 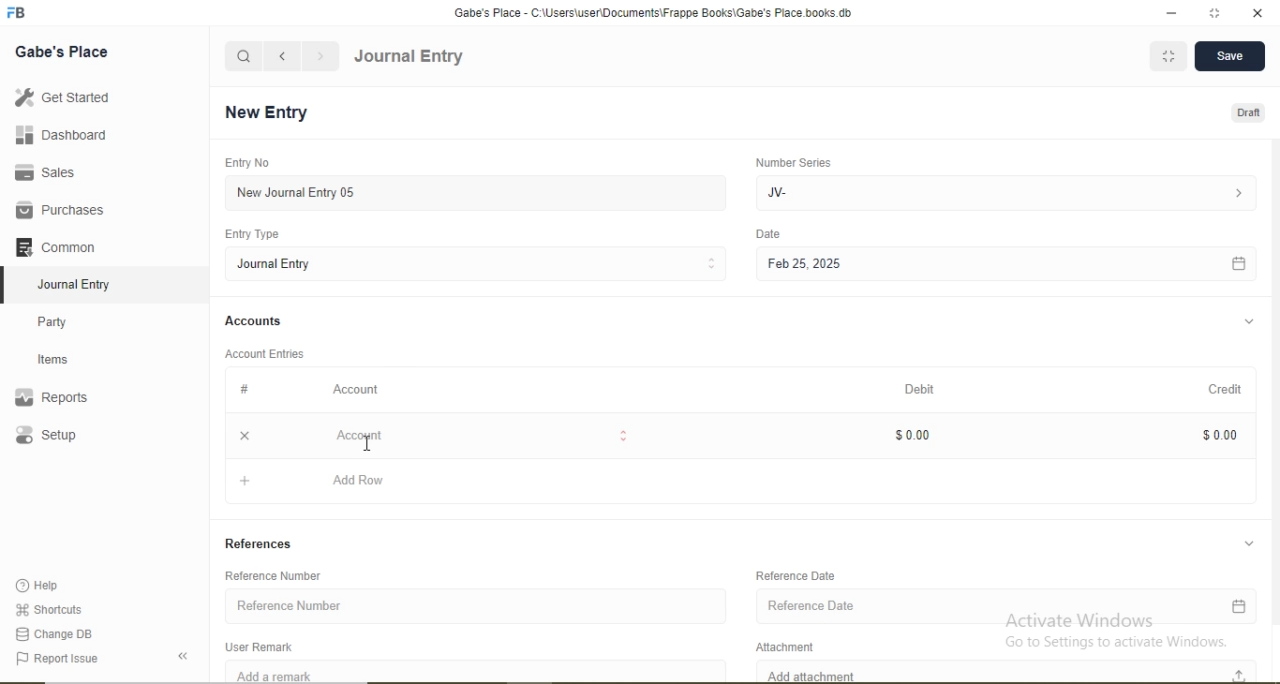 I want to click on Debit, so click(x=922, y=390).